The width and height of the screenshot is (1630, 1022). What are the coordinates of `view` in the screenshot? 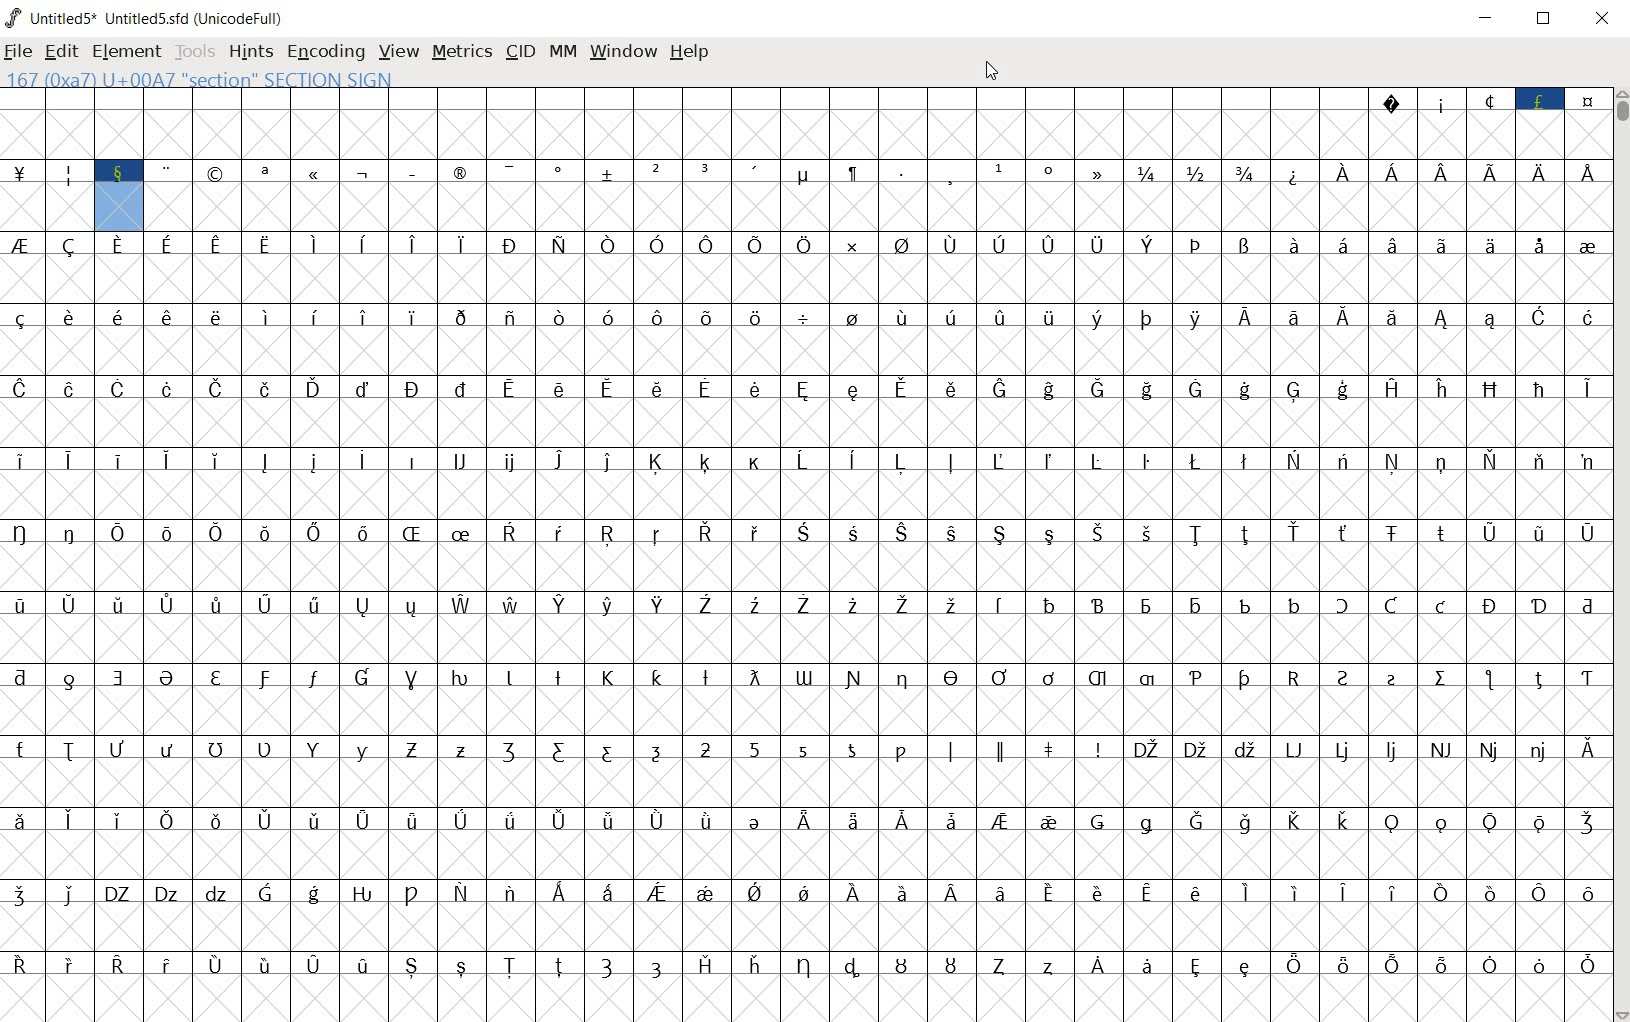 It's located at (397, 49).